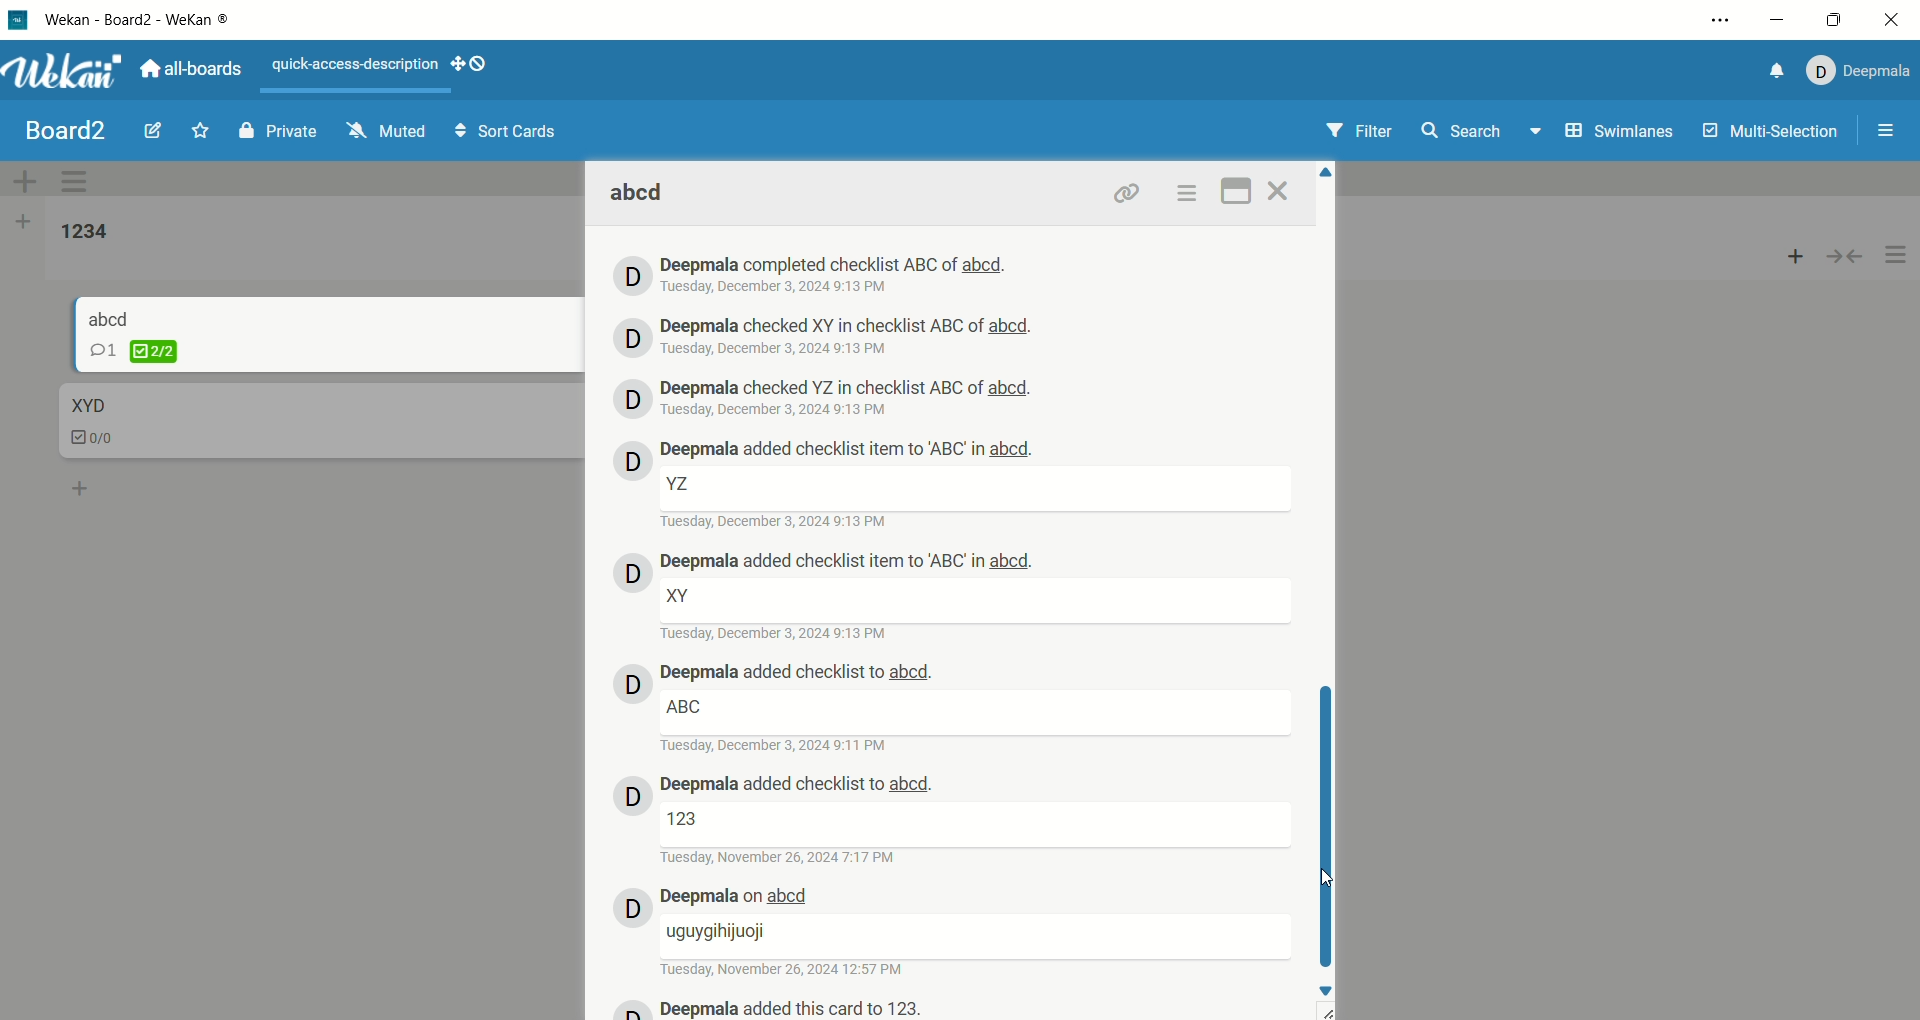 This screenshot has width=1920, height=1020. I want to click on text, so click(680, 595).